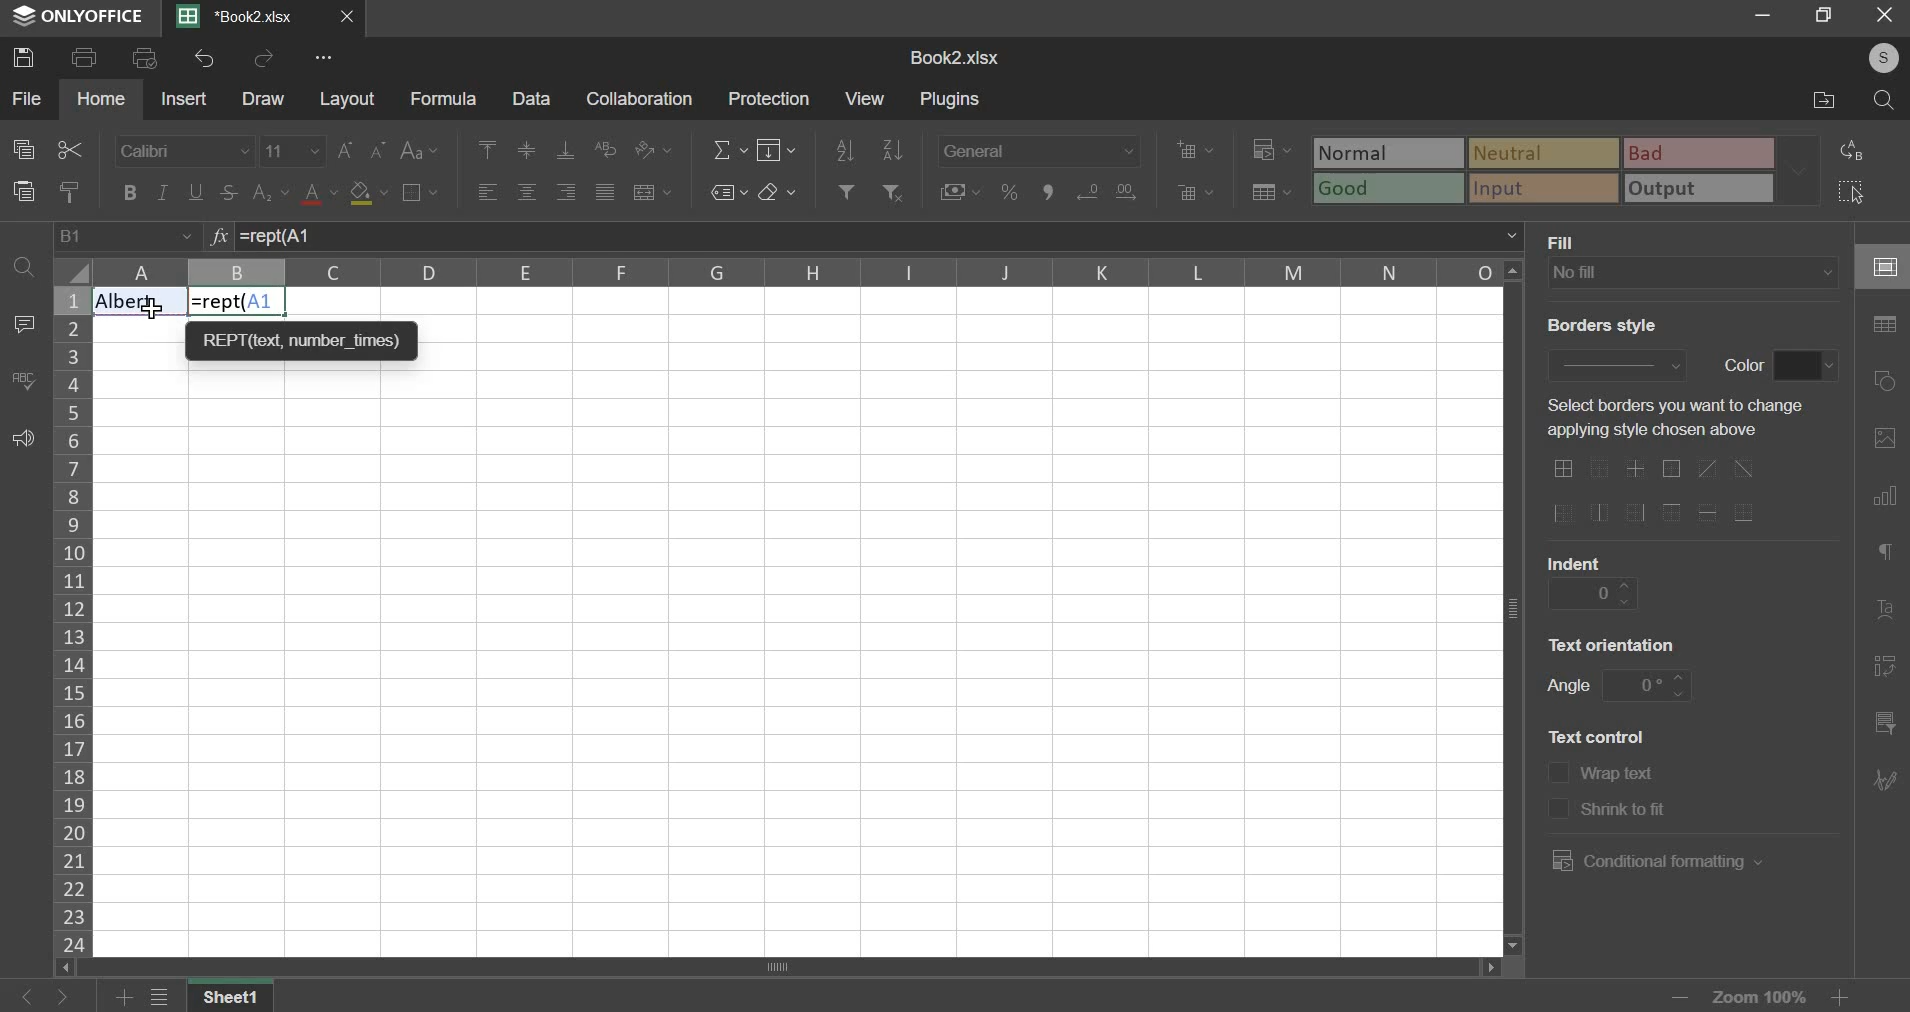  What do you see at coordinates (23, 268) in the screenshot?
I see `find` at bounding box center [23, 268].